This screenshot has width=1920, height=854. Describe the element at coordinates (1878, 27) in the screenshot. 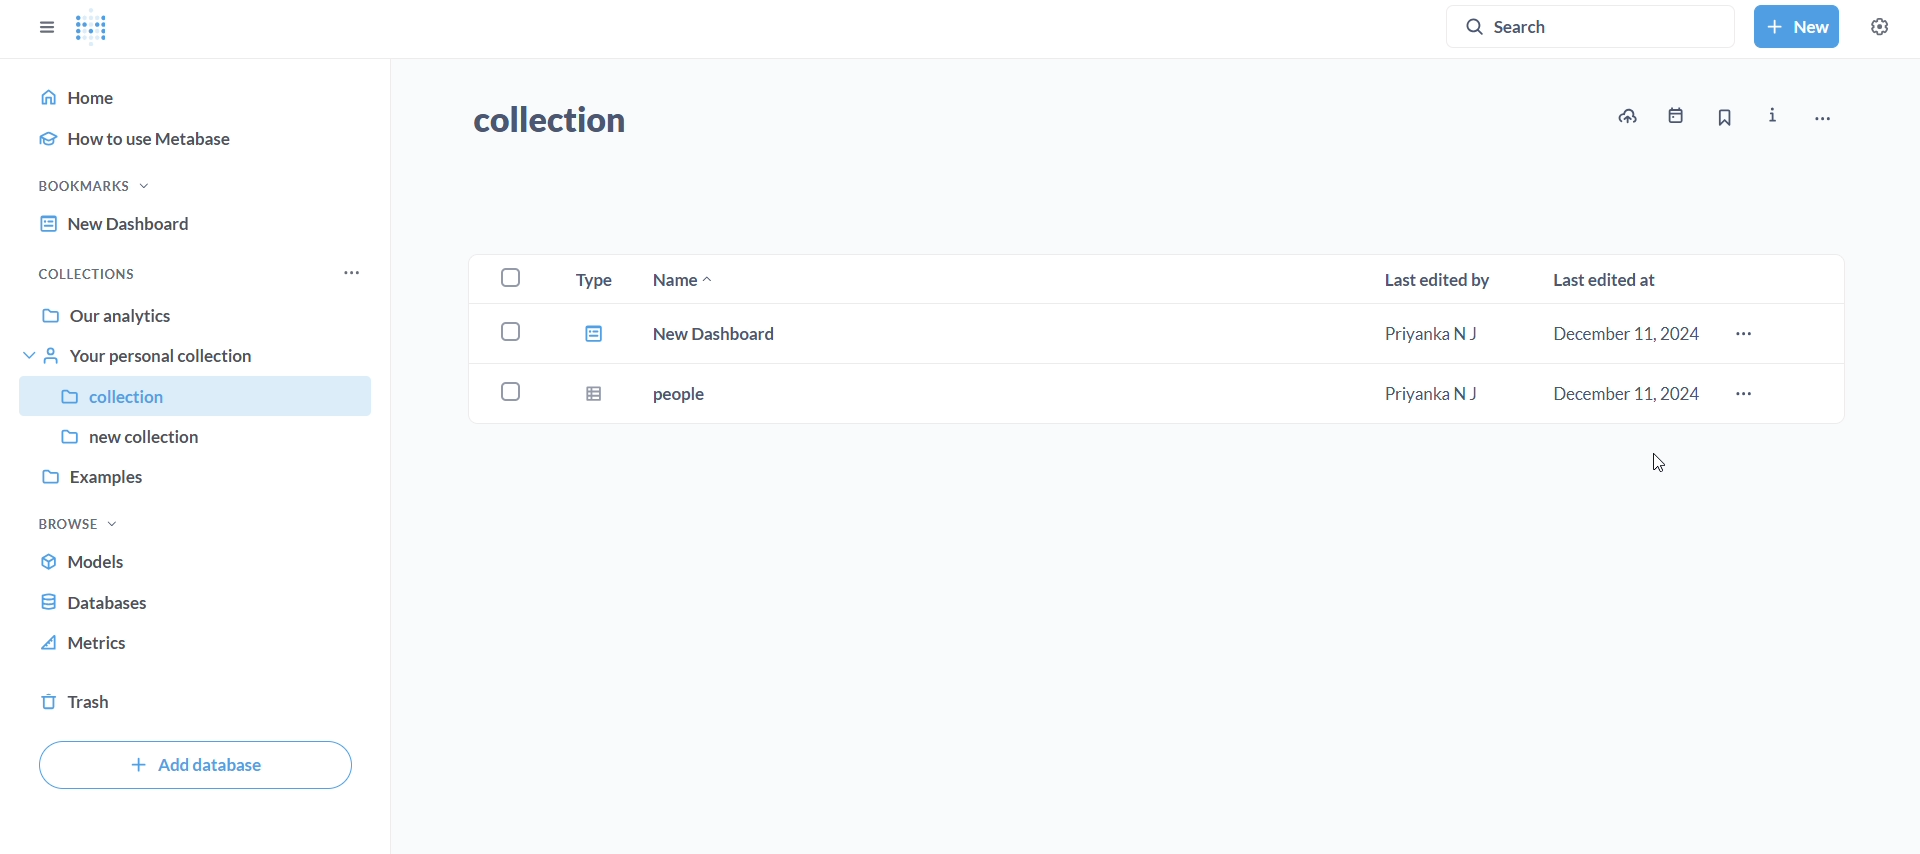

I see `settings` at that location.